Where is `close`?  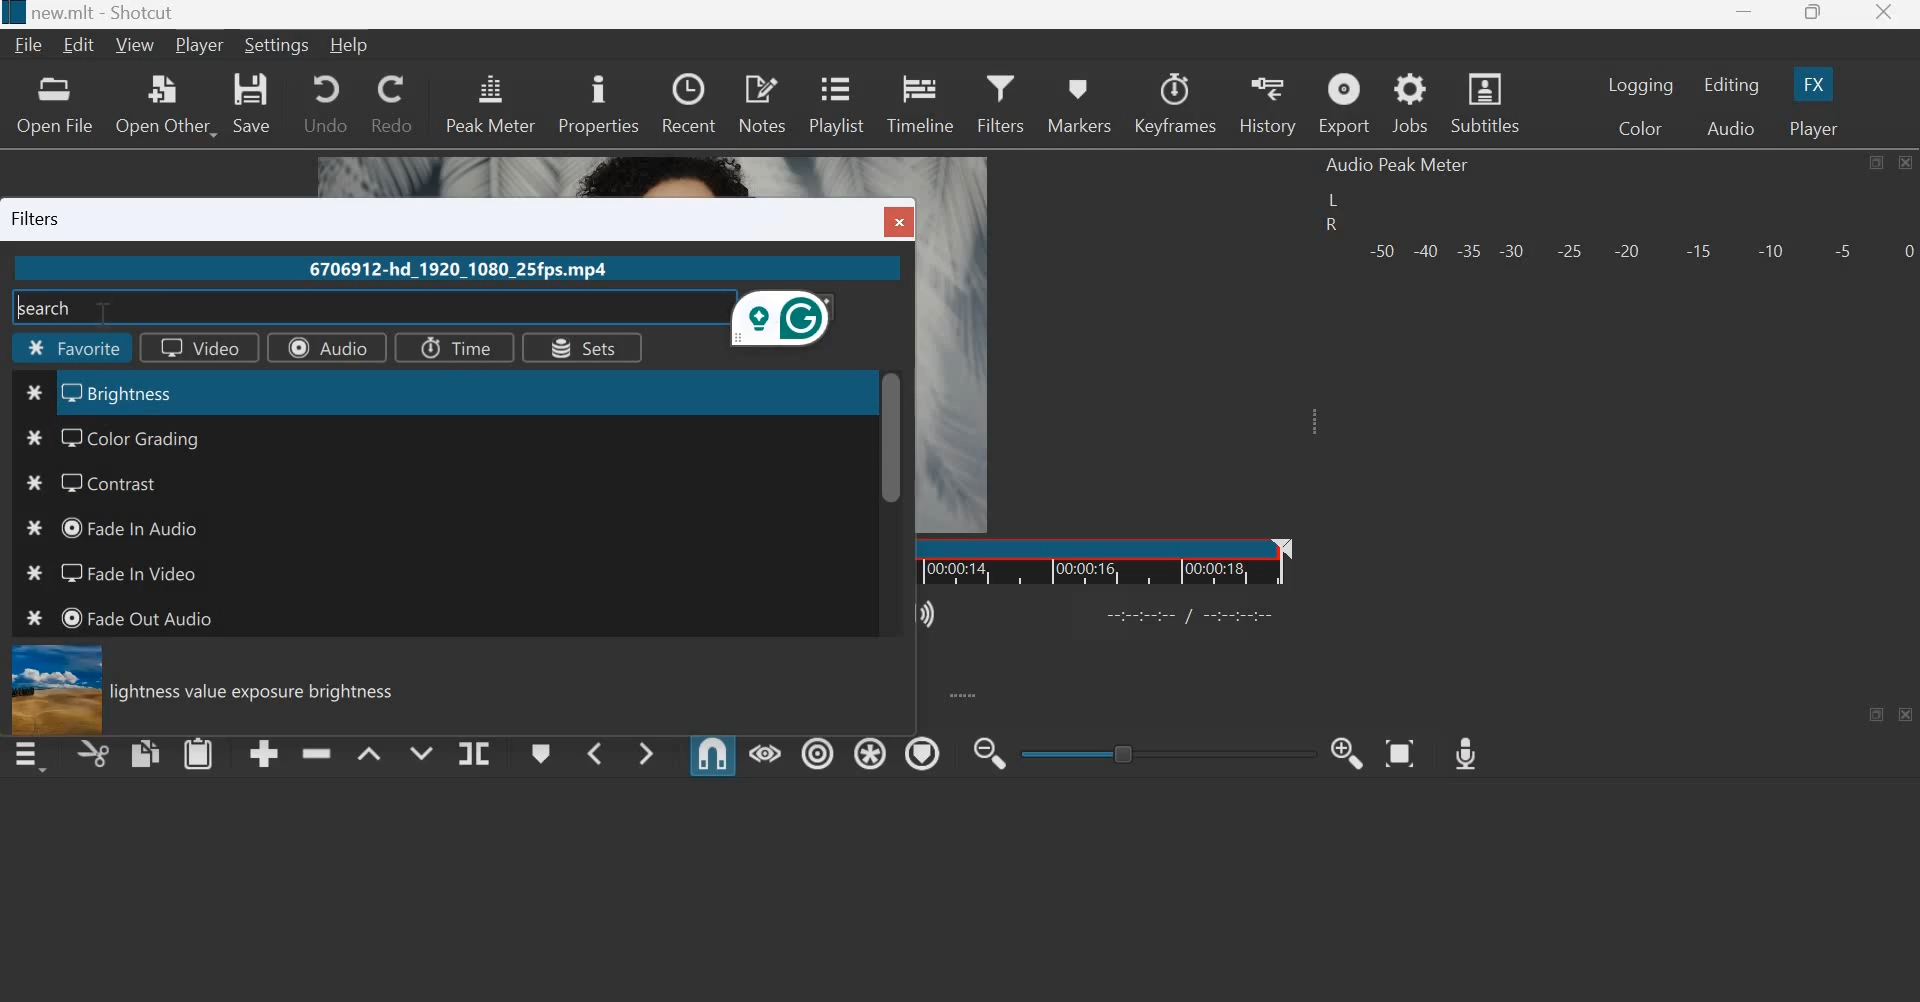 close is located at coordinates (1882, 15).